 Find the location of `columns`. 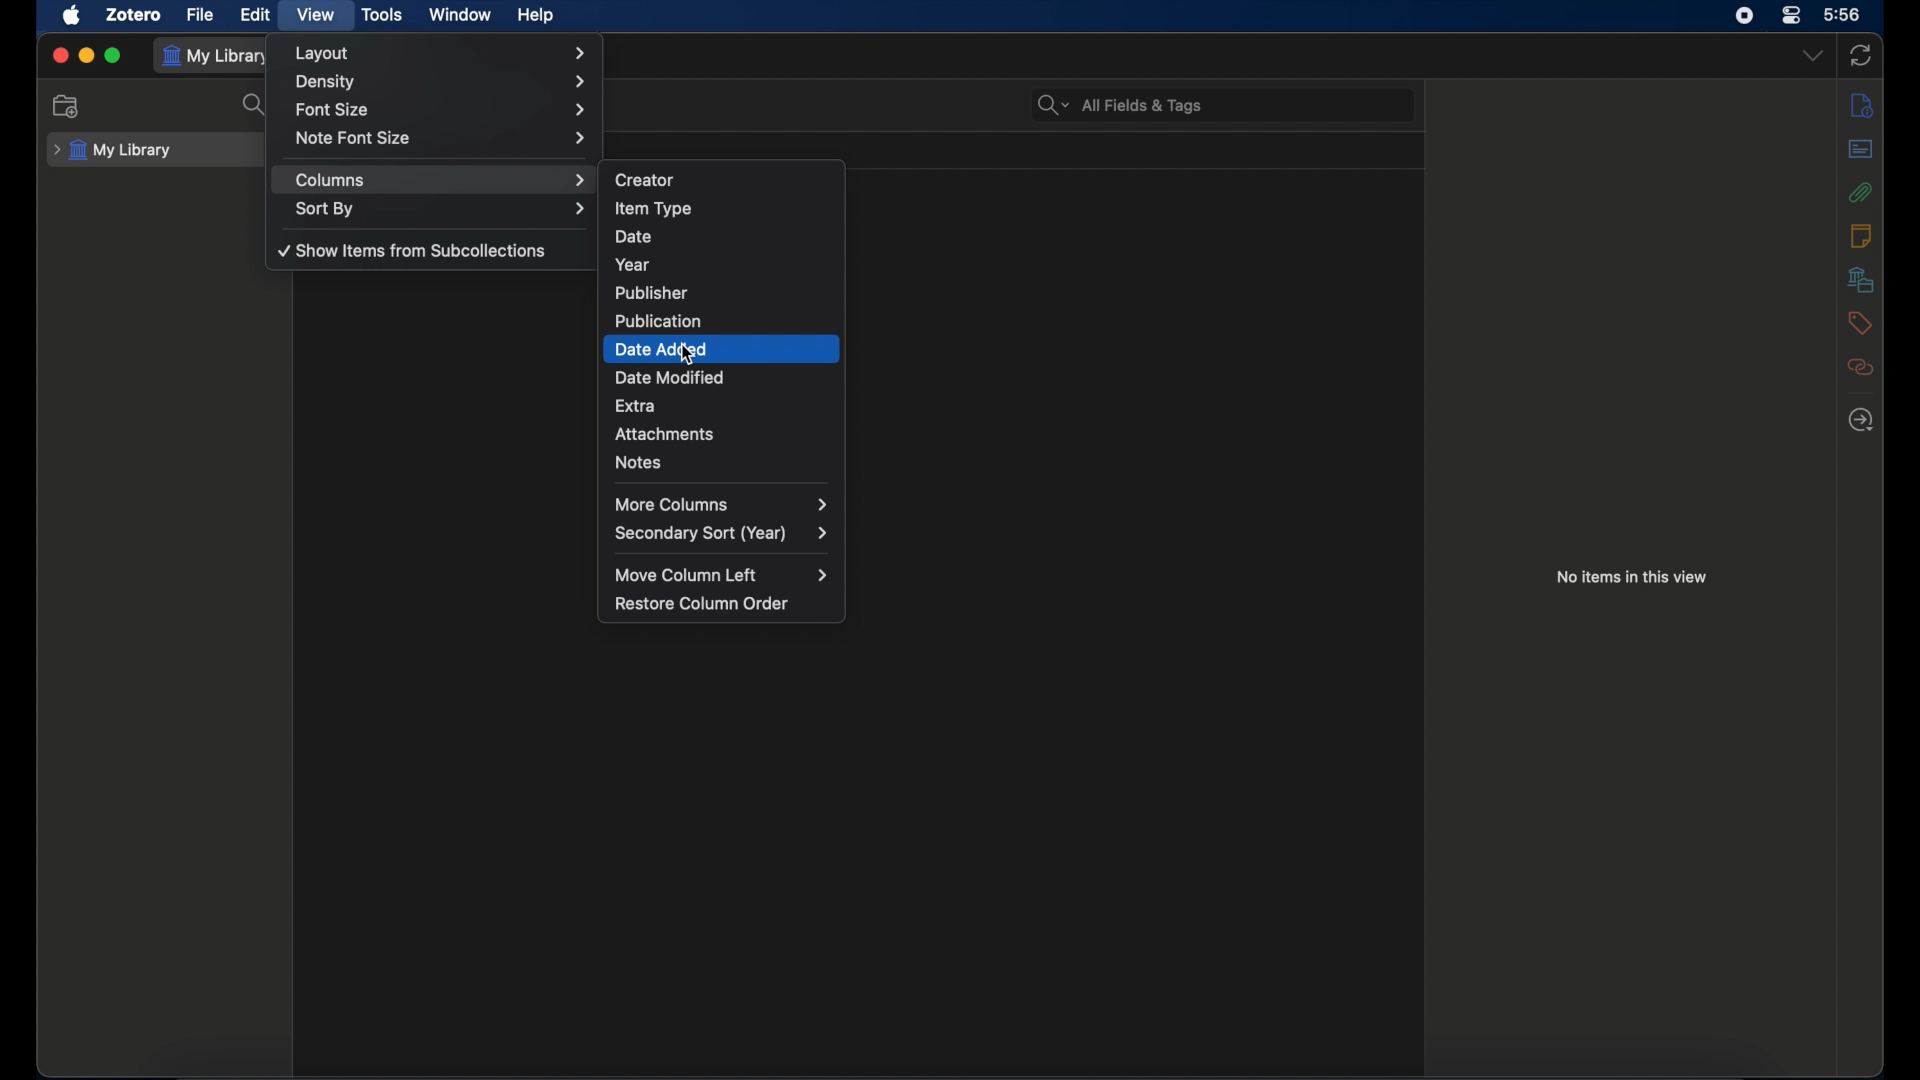

columns is located at coordinates (440, 179).